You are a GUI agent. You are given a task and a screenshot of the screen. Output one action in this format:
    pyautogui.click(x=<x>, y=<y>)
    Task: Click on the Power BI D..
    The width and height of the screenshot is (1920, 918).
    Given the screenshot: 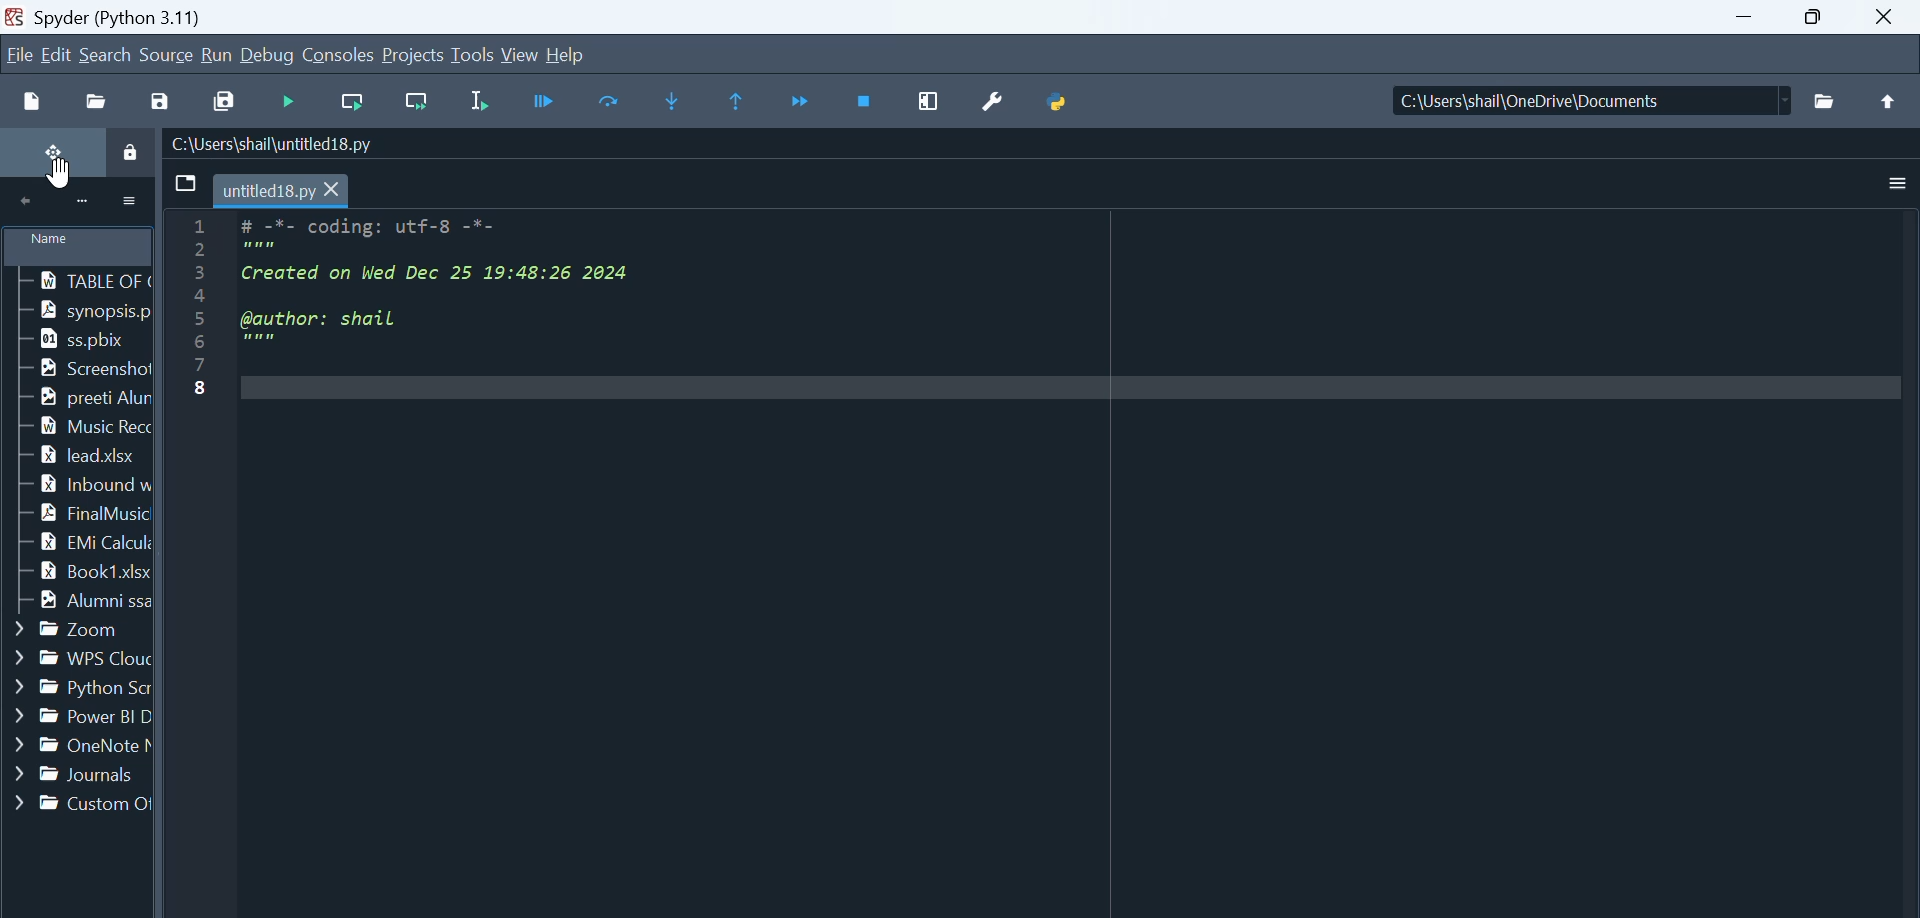 What is the action you would take?
    pyautogui.click(x=77, y=717)
    